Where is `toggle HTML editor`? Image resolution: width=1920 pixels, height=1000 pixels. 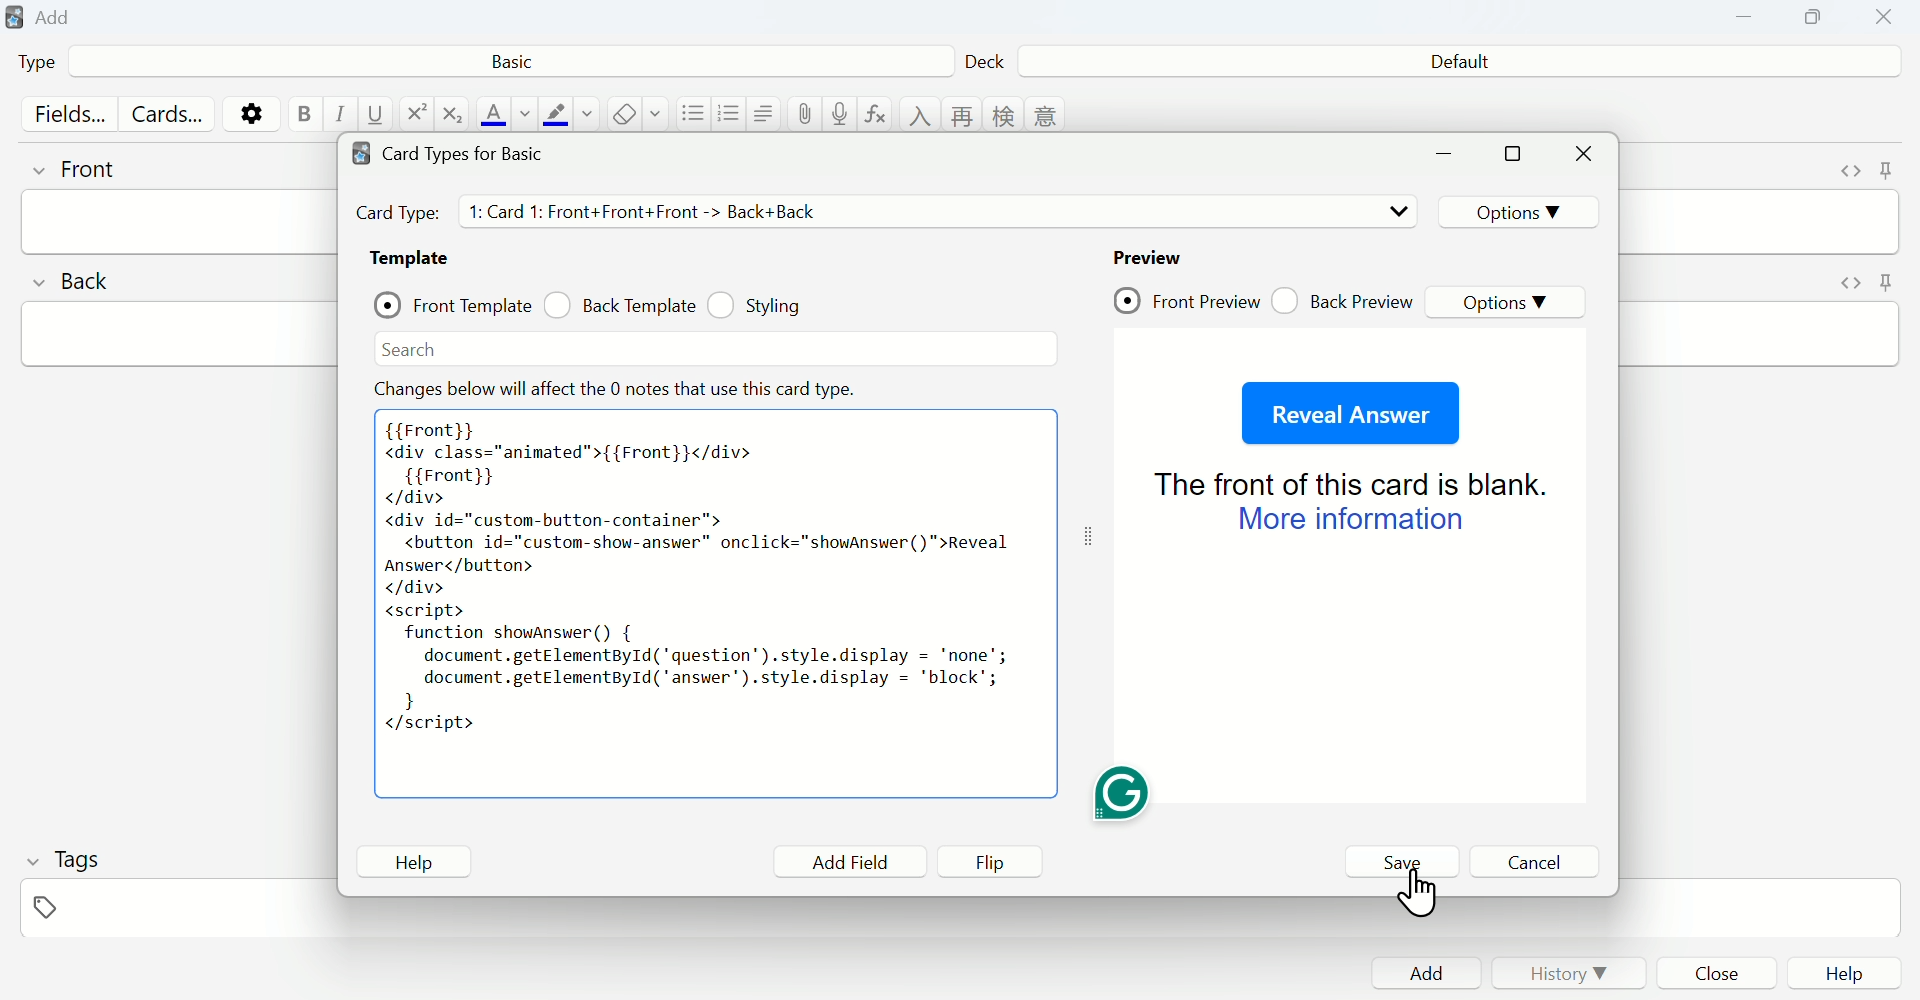
toggle HTML editor is located at coordinates (1851, 170).